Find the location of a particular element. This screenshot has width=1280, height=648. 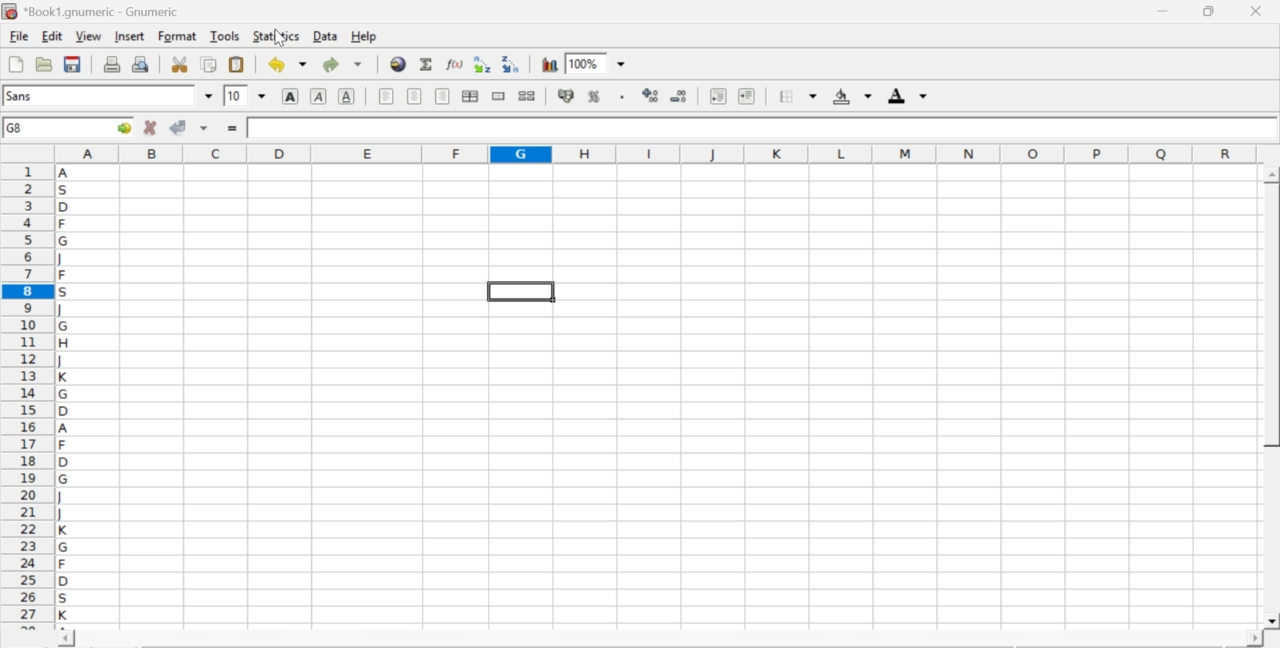

accept changes is located at coordinates (179, 126).